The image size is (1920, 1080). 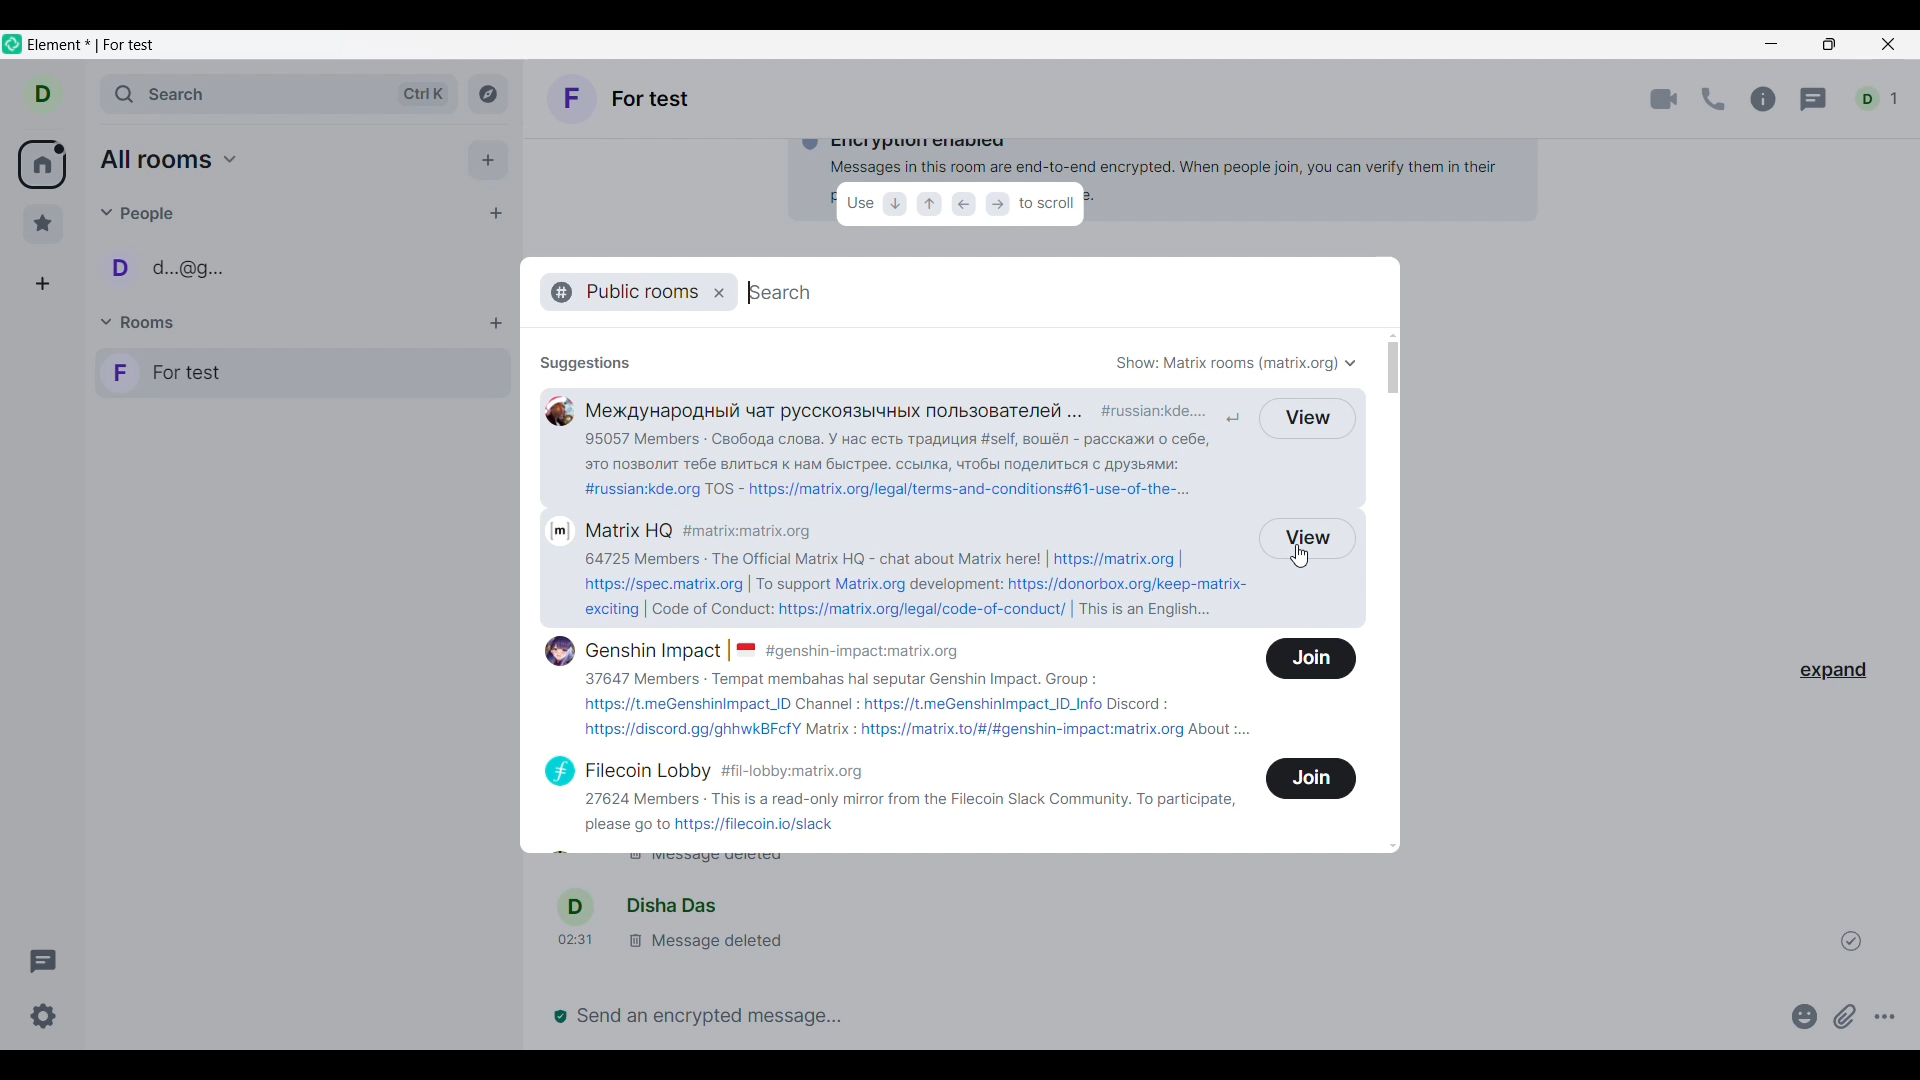 What do you see at coordinates (915, 143) in the screenshot?
I see `Encryption enabled` at bounding box center [915, 143].